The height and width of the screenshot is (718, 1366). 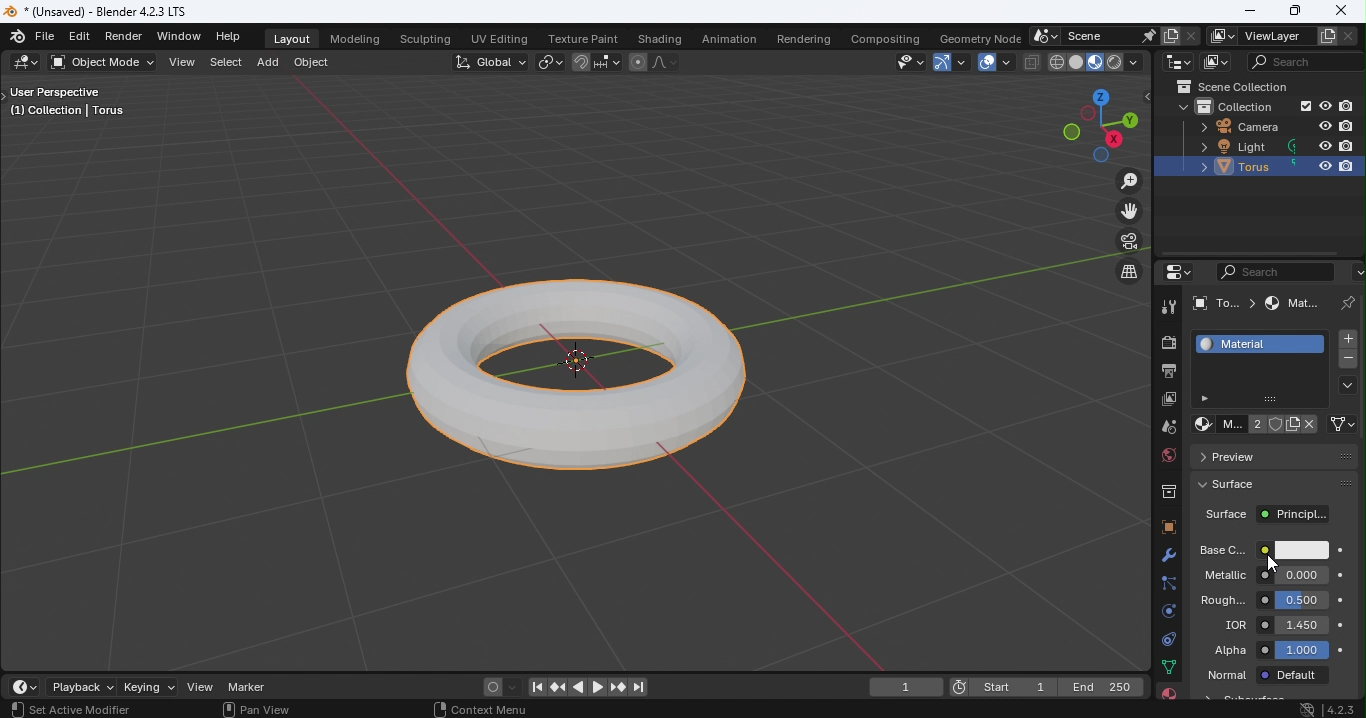 I want to click on Object, so click(x=1167, y=525).